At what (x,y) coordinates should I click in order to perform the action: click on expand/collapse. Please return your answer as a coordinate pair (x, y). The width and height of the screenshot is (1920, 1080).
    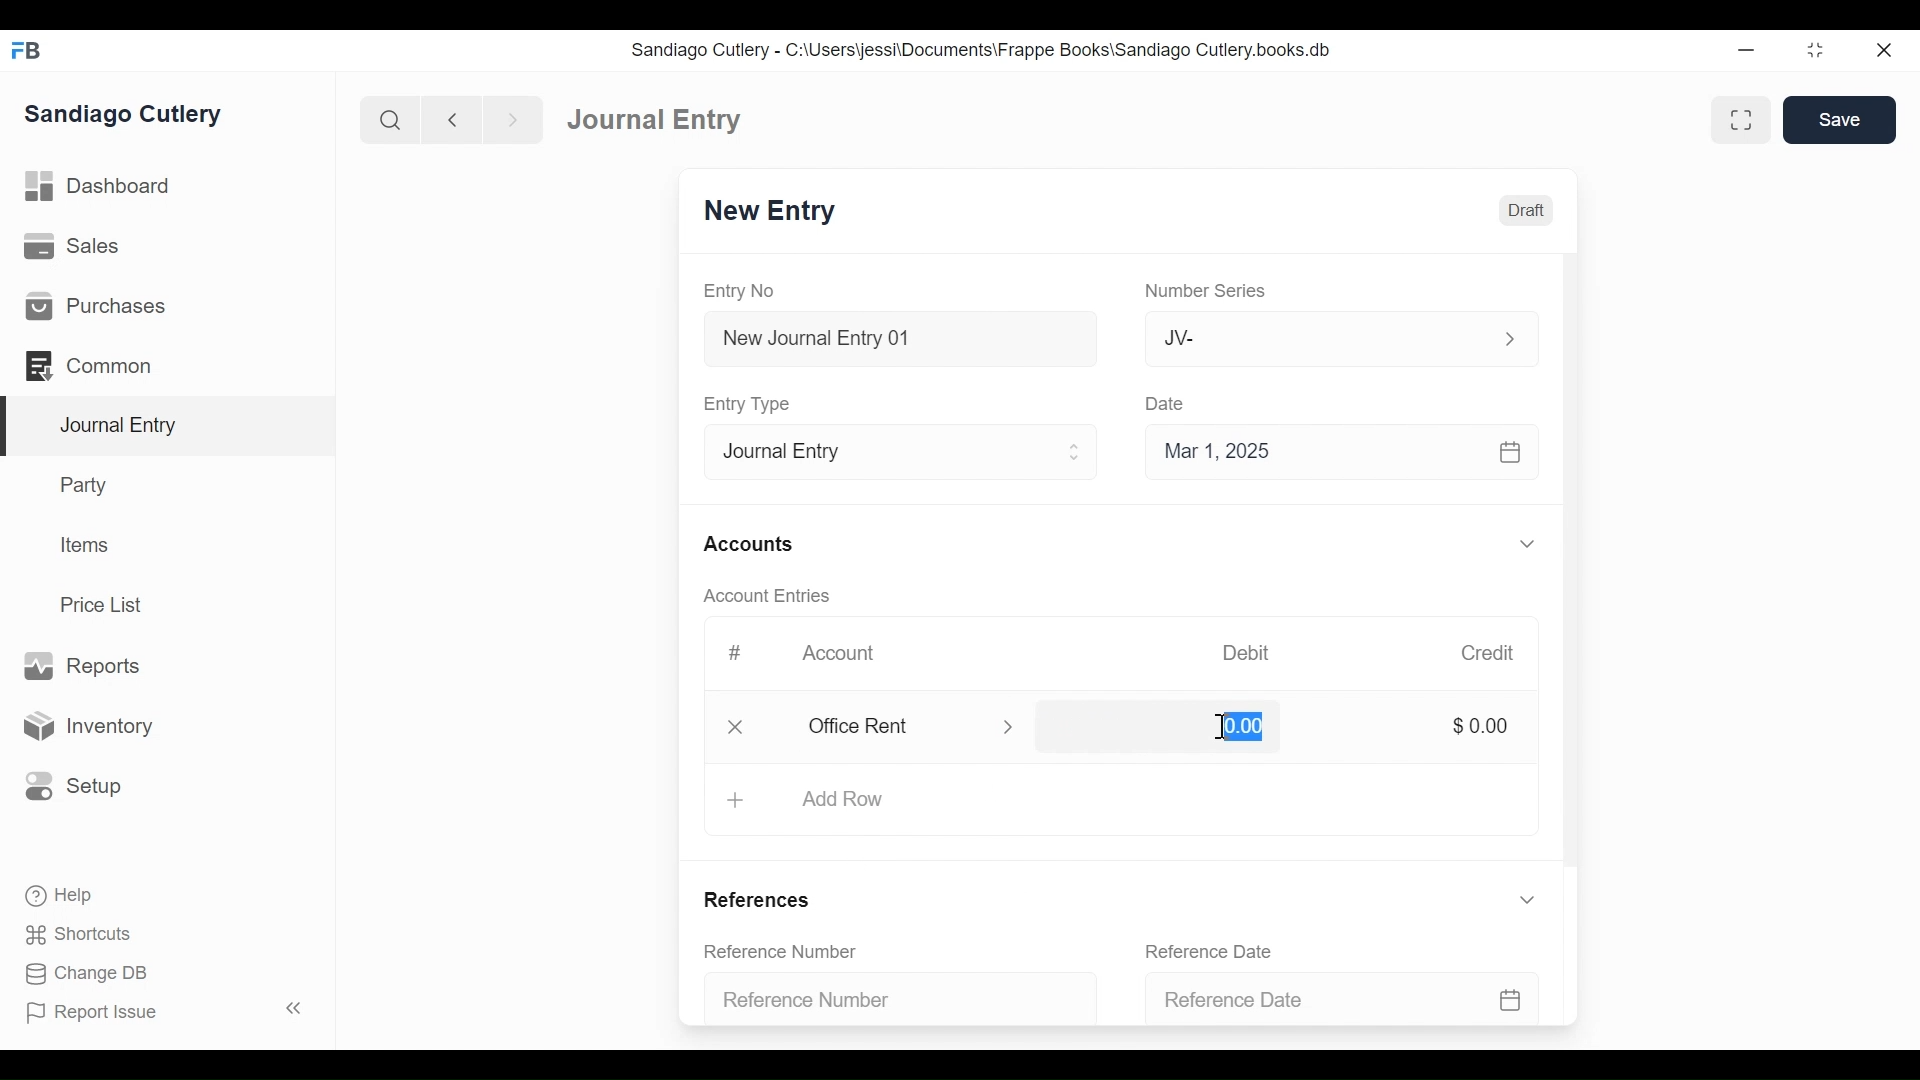
    Looking at the image, I should click on (1526, 899).